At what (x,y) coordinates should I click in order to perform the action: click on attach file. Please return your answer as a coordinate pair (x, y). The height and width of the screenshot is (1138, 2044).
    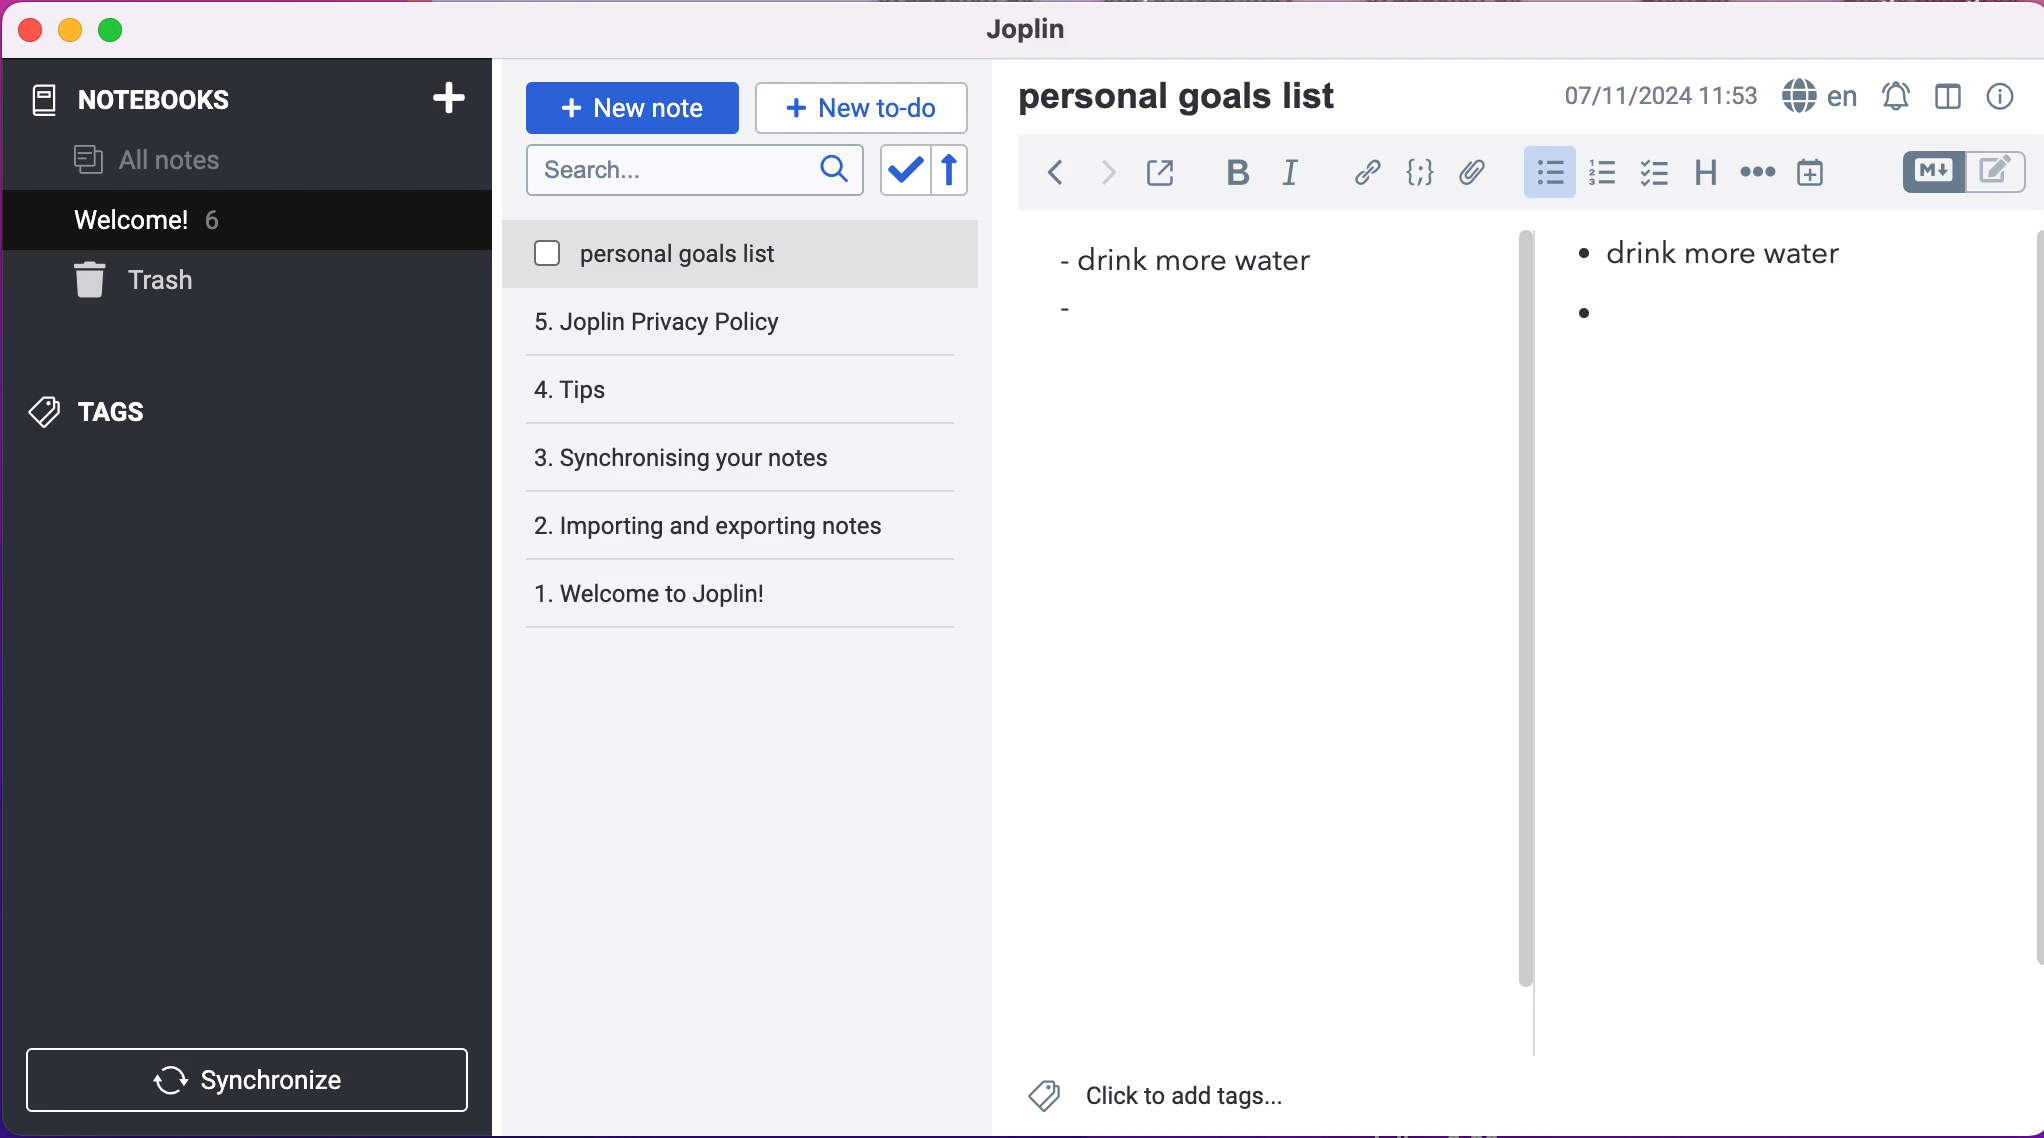
    Looking at the image, I should click on (1469, 173).